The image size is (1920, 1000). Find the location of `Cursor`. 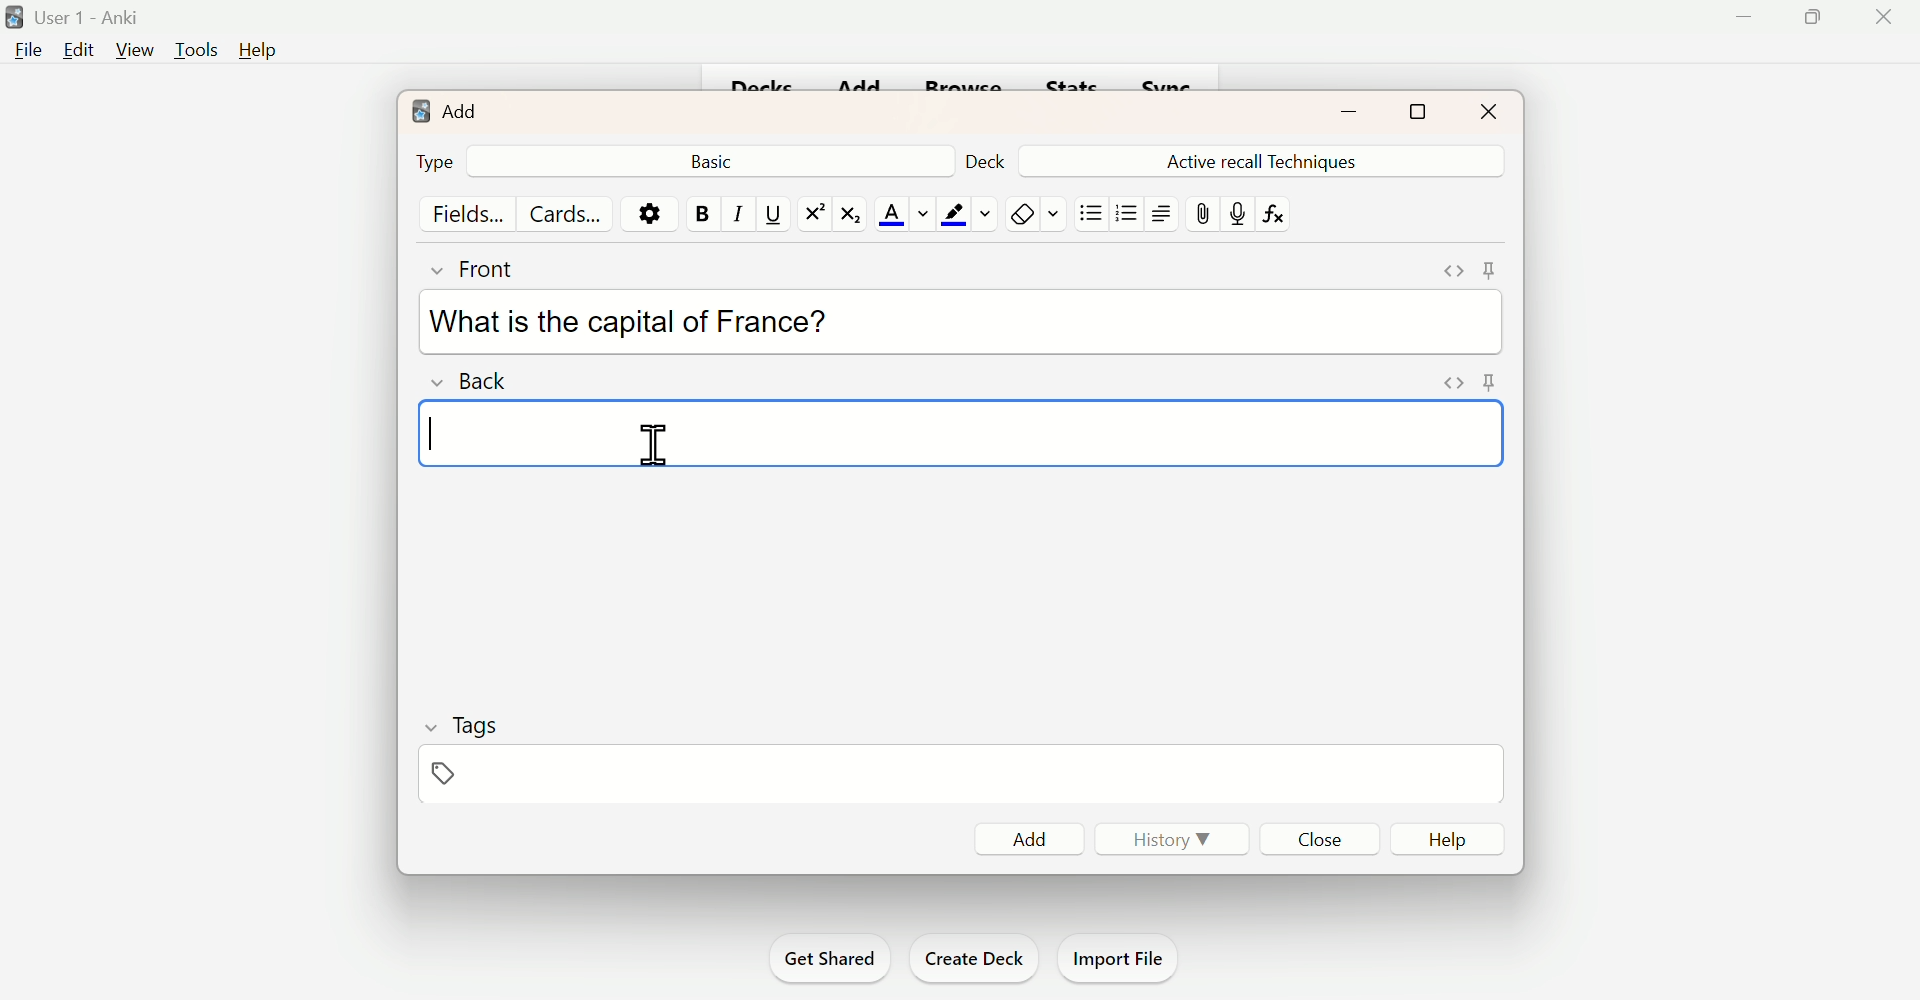

Cursor is located at coordinates (652, 444).